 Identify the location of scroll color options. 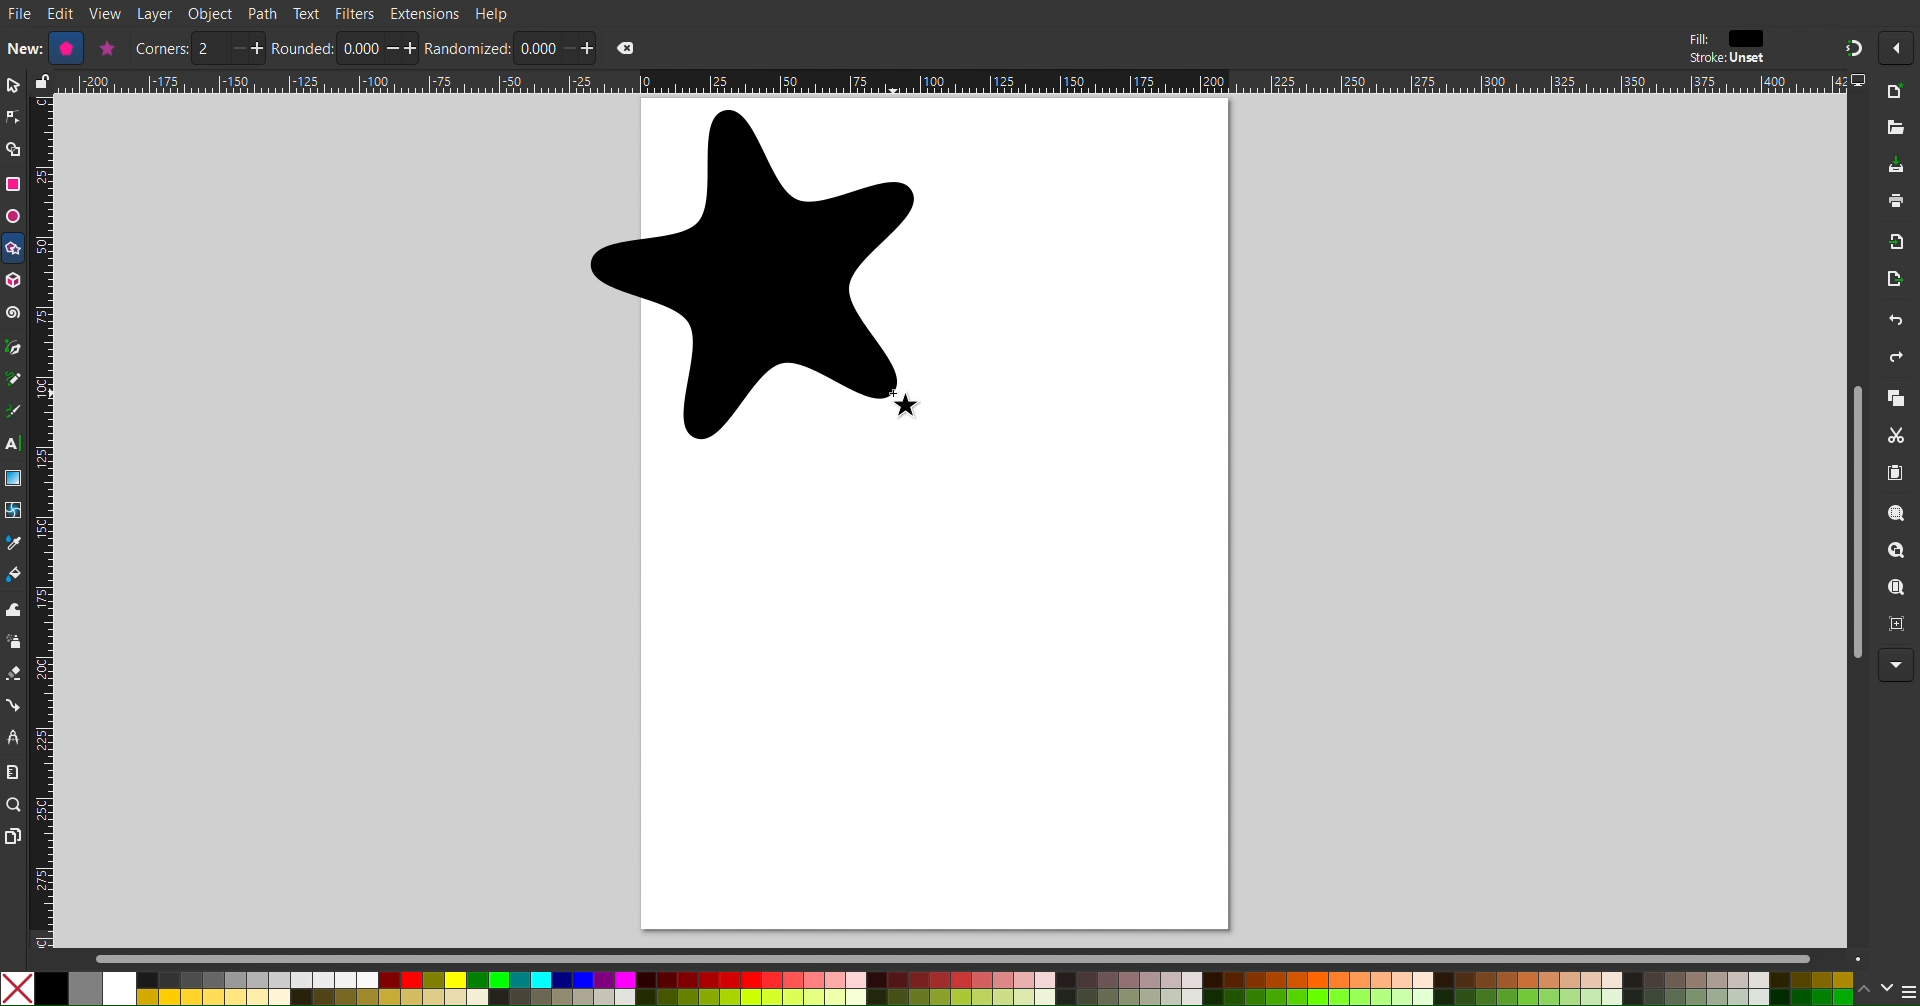
(1874, 988).